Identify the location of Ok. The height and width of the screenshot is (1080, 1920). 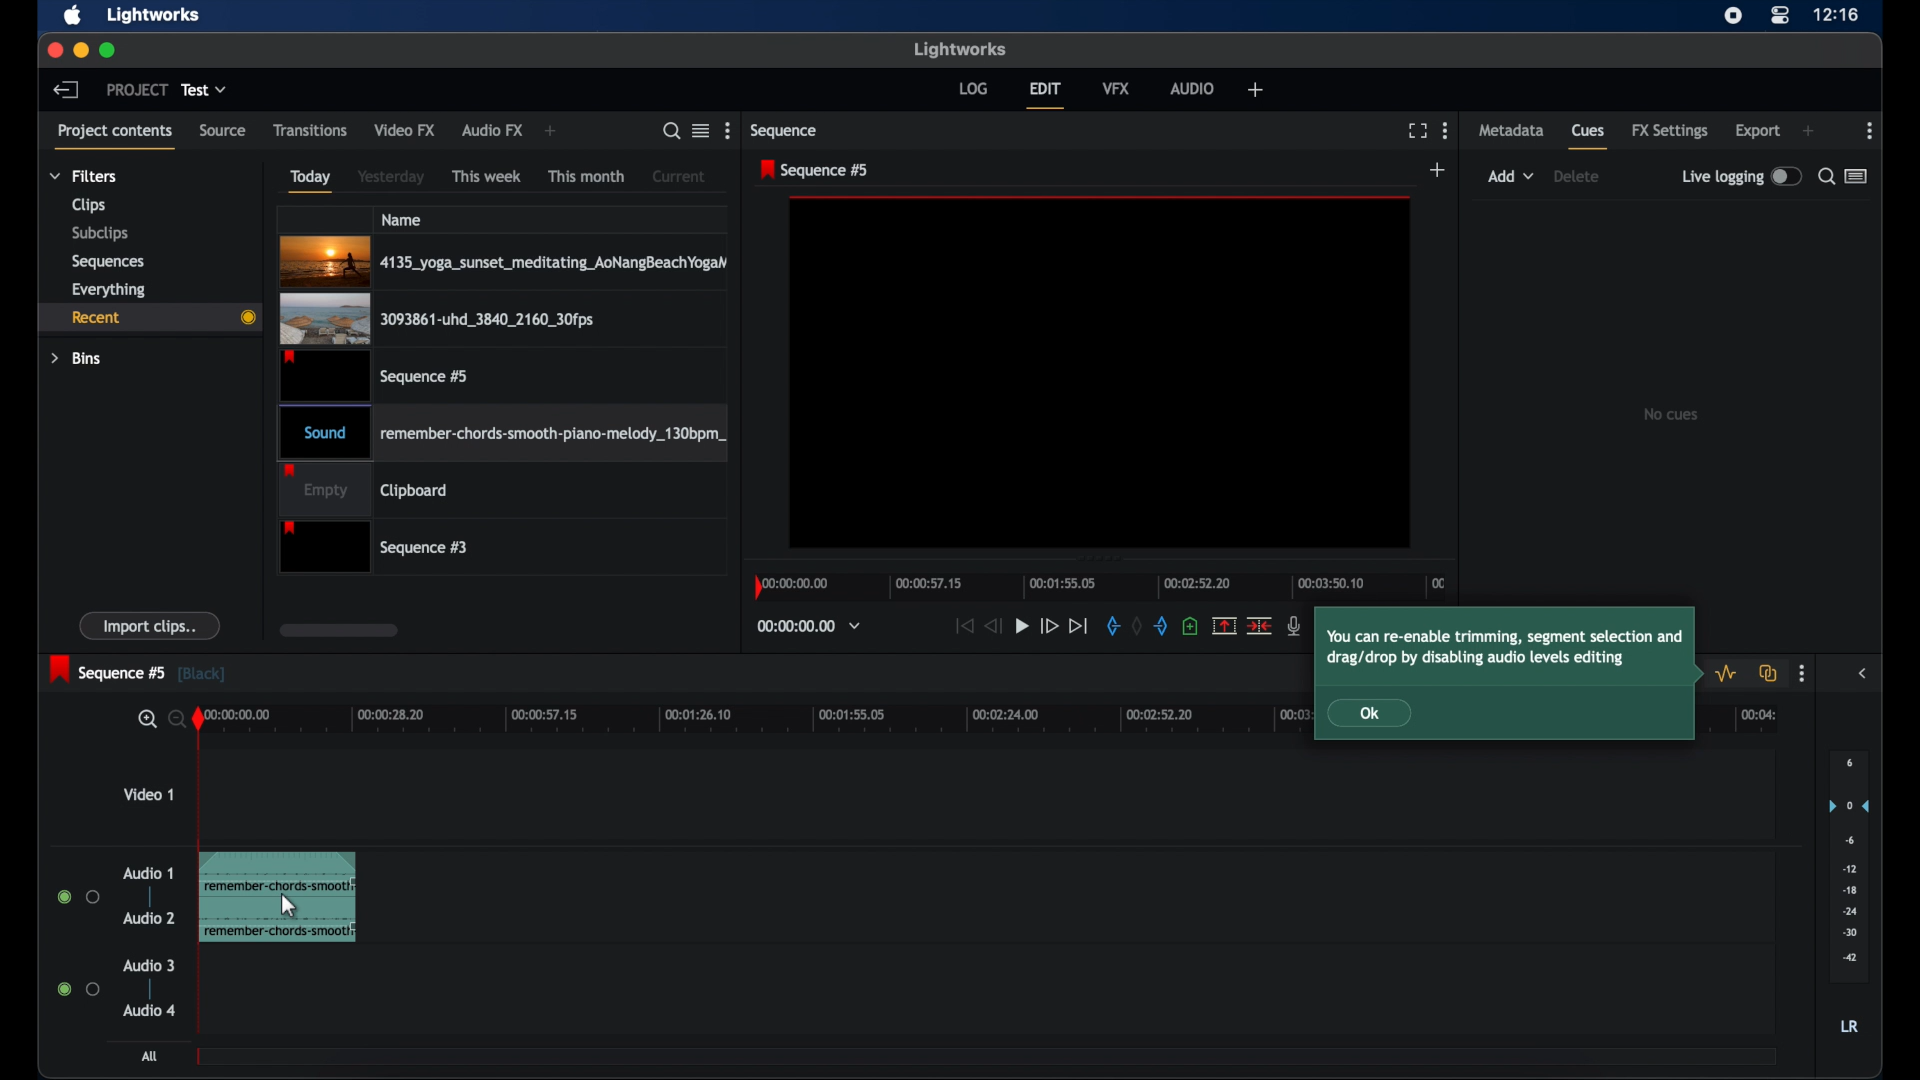
(1381, 714).